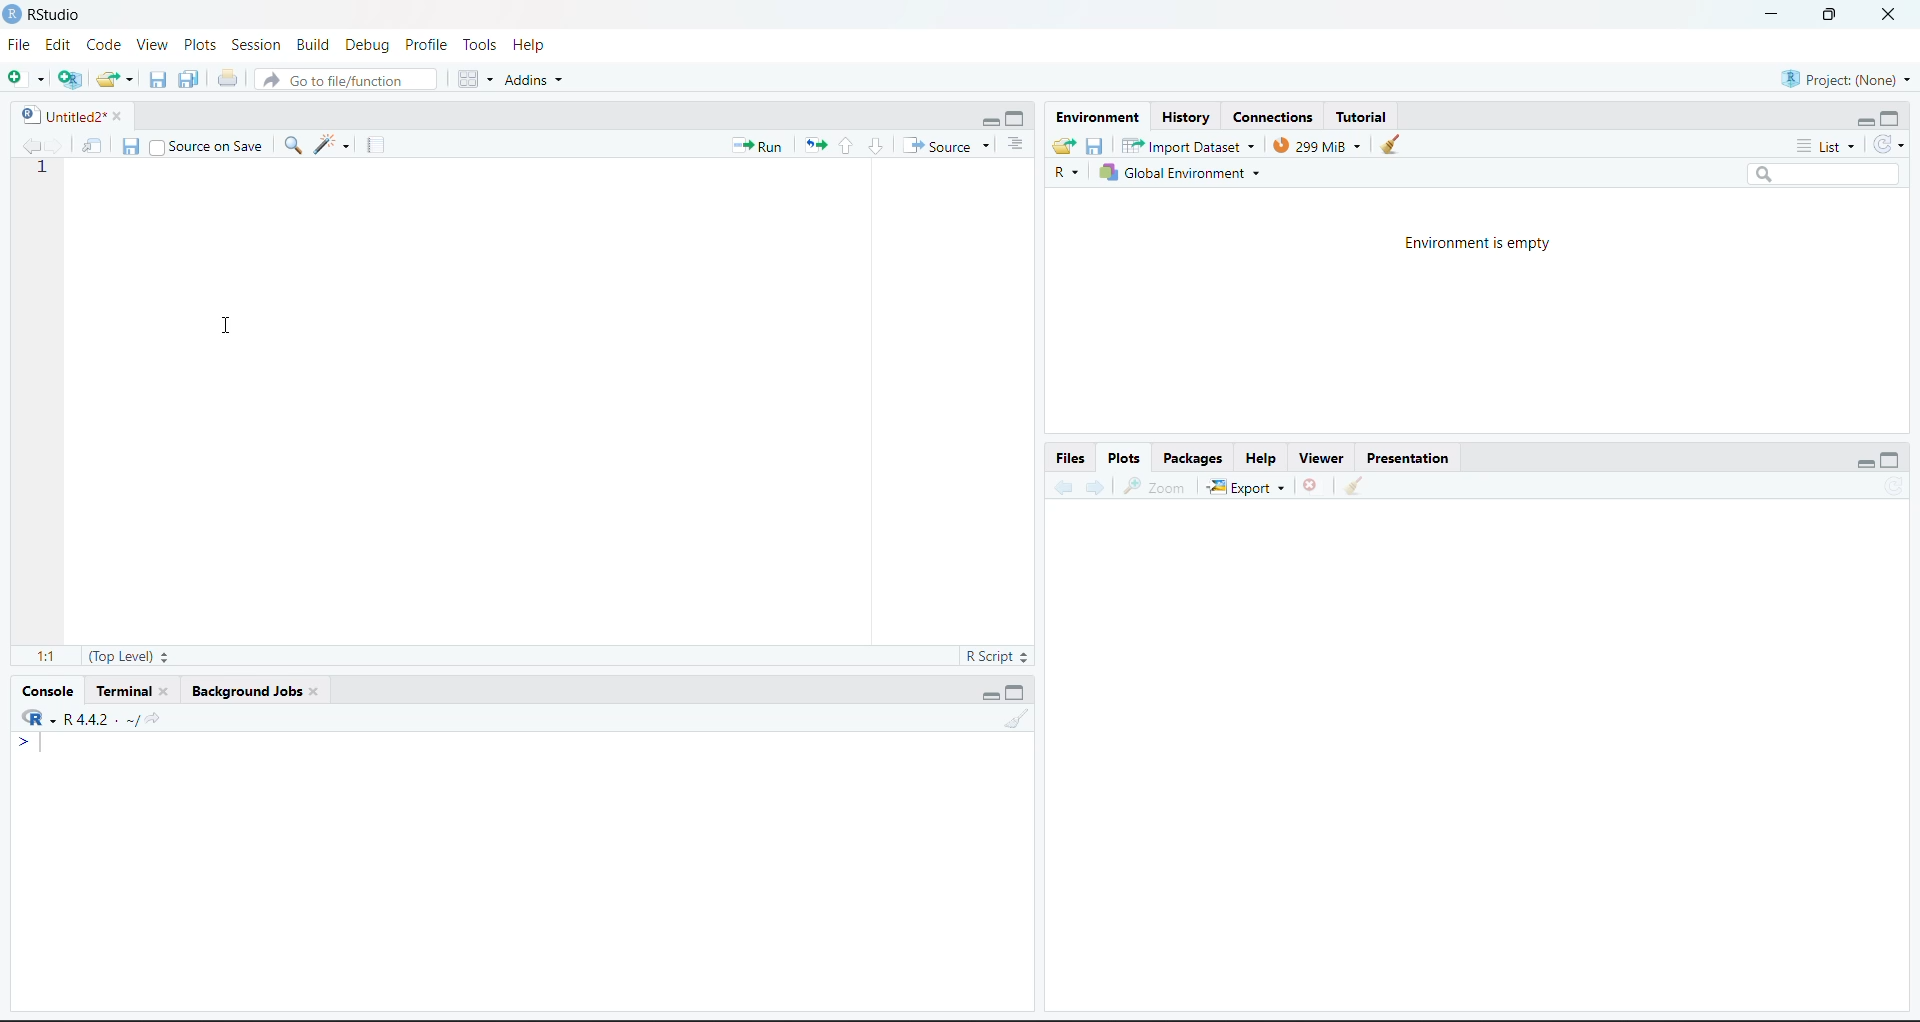 This screenshot has height=1022, width=1920. Describe the element at coordinates (42, 169) in the screenshot. I see `line number` at that location.